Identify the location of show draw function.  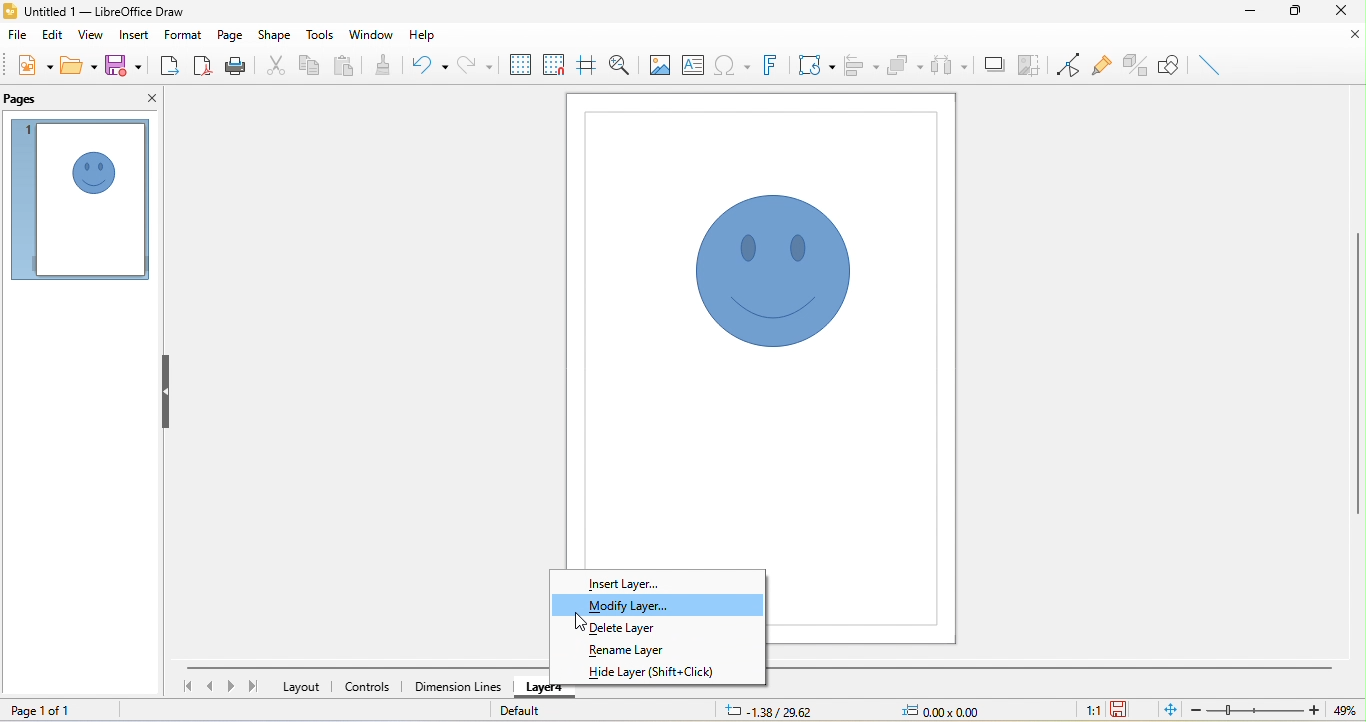
(1167, 65).